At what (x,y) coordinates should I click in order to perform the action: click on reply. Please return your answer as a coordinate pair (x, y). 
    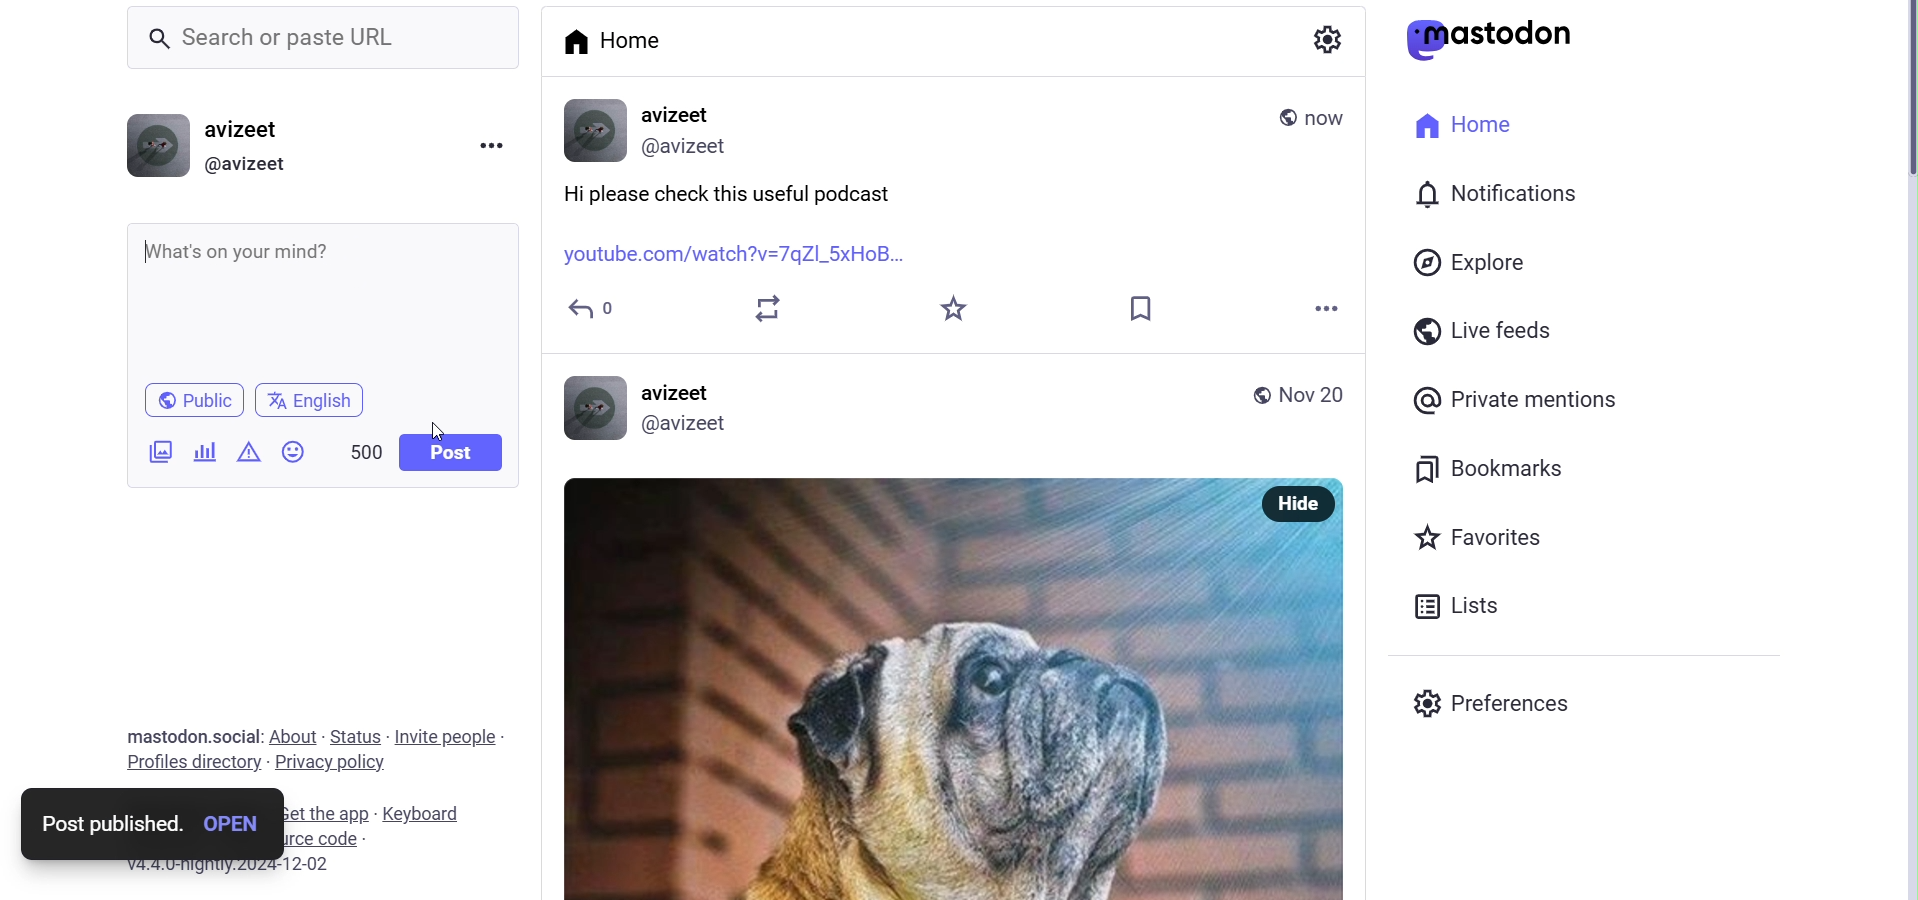
    Looking at the image, I should click on (592, 309).